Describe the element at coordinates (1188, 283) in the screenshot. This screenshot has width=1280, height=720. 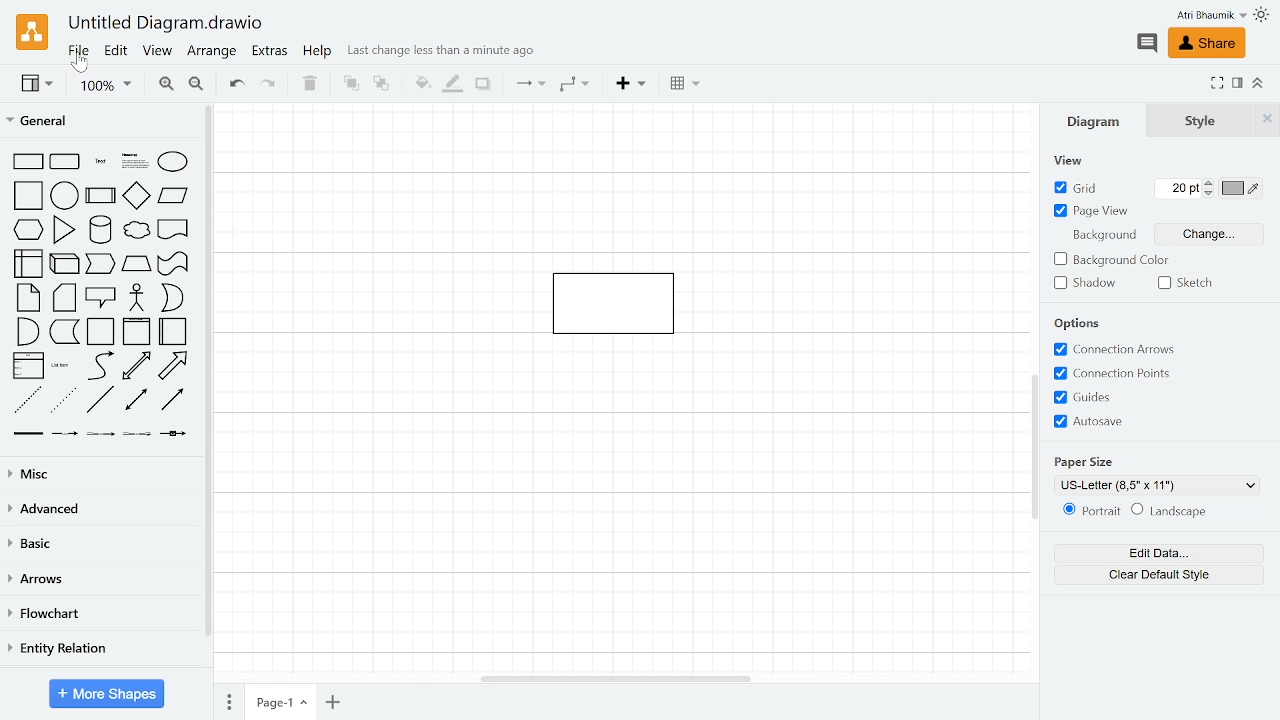
I see `Sketch` at that location.